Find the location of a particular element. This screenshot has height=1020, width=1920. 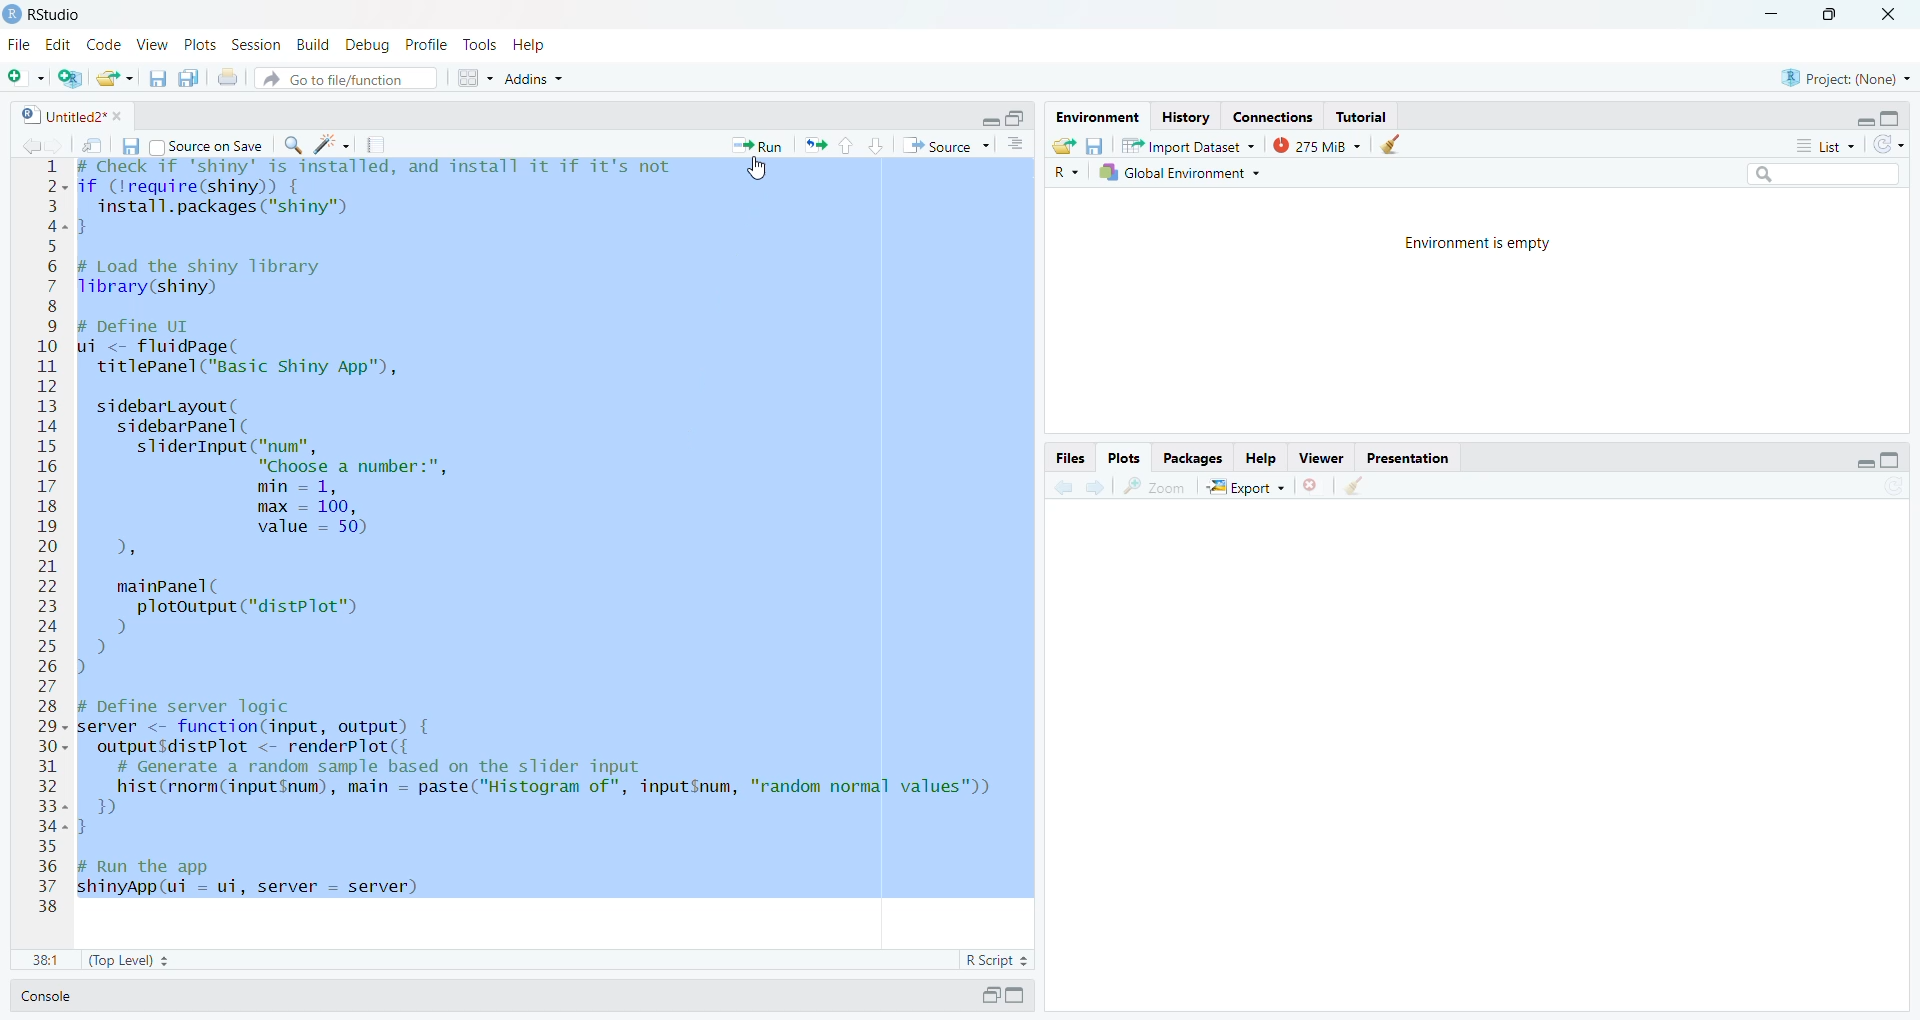

print is located at coordinates (227, 76).